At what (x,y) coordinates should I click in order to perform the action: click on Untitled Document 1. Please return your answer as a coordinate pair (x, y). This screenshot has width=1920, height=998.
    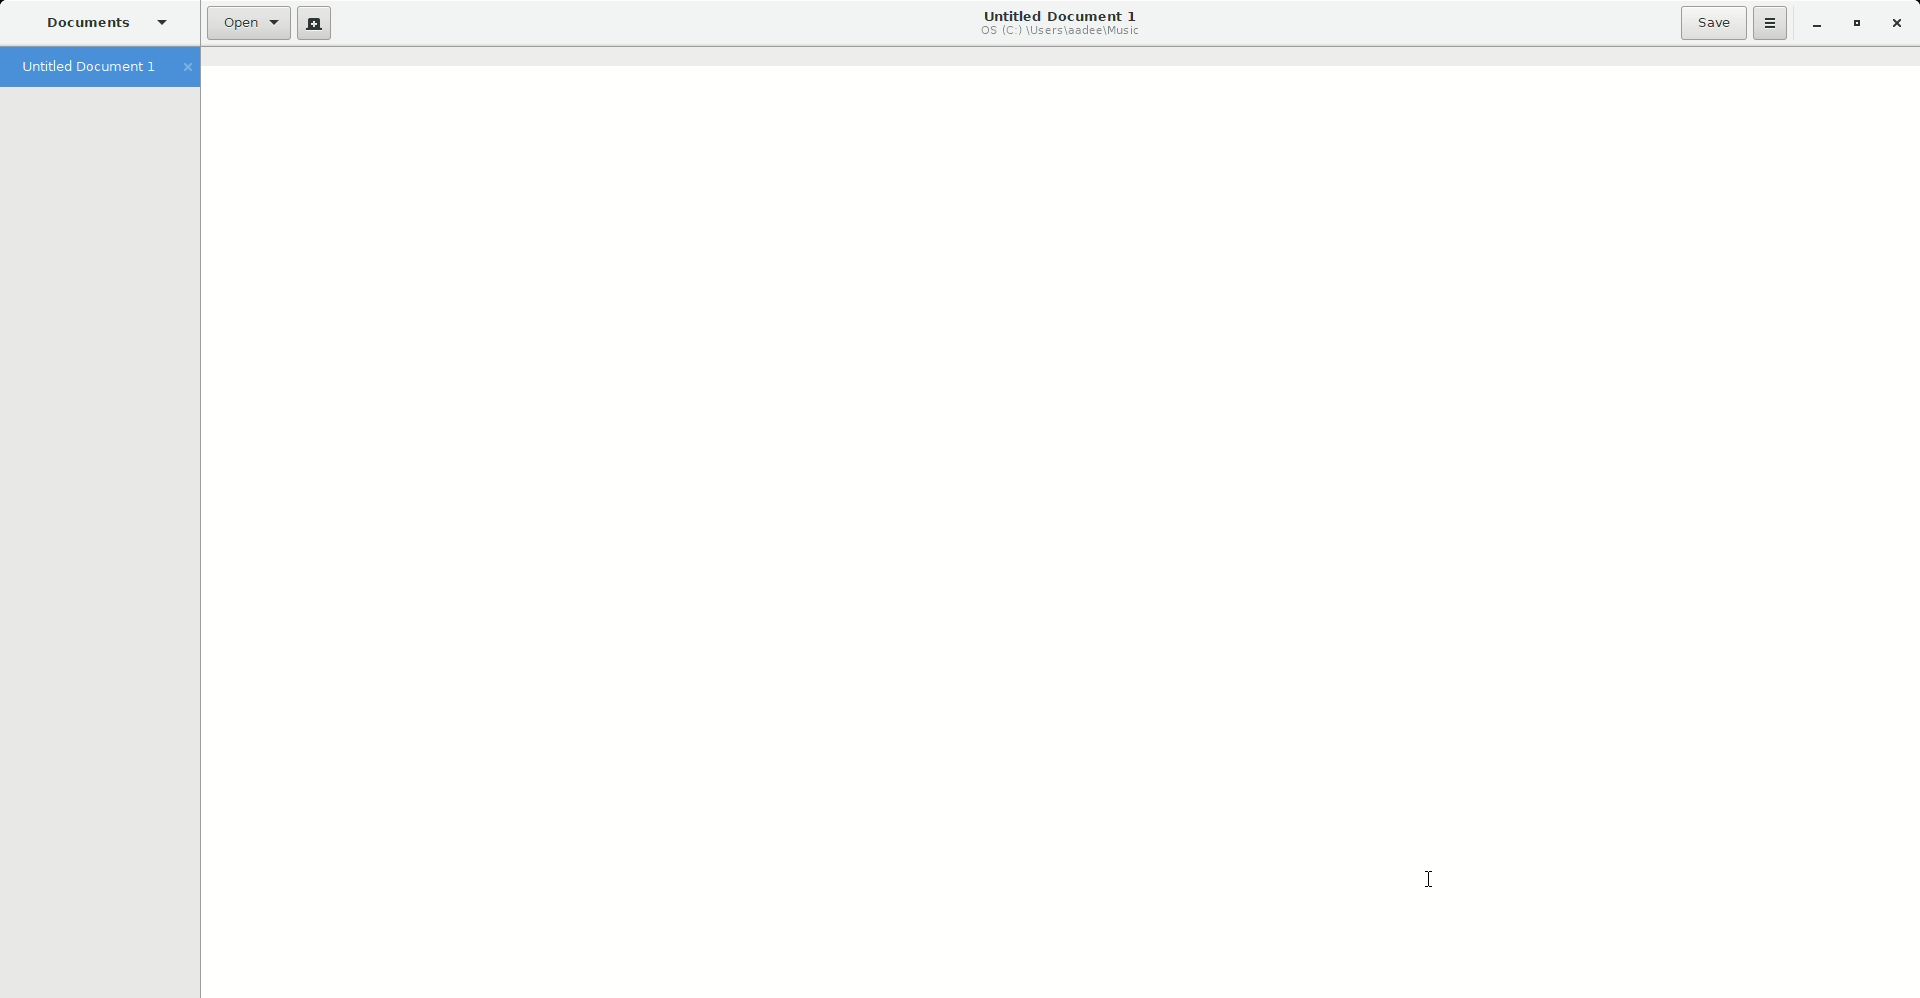
    Looking at the image, I should click on (106, 69).